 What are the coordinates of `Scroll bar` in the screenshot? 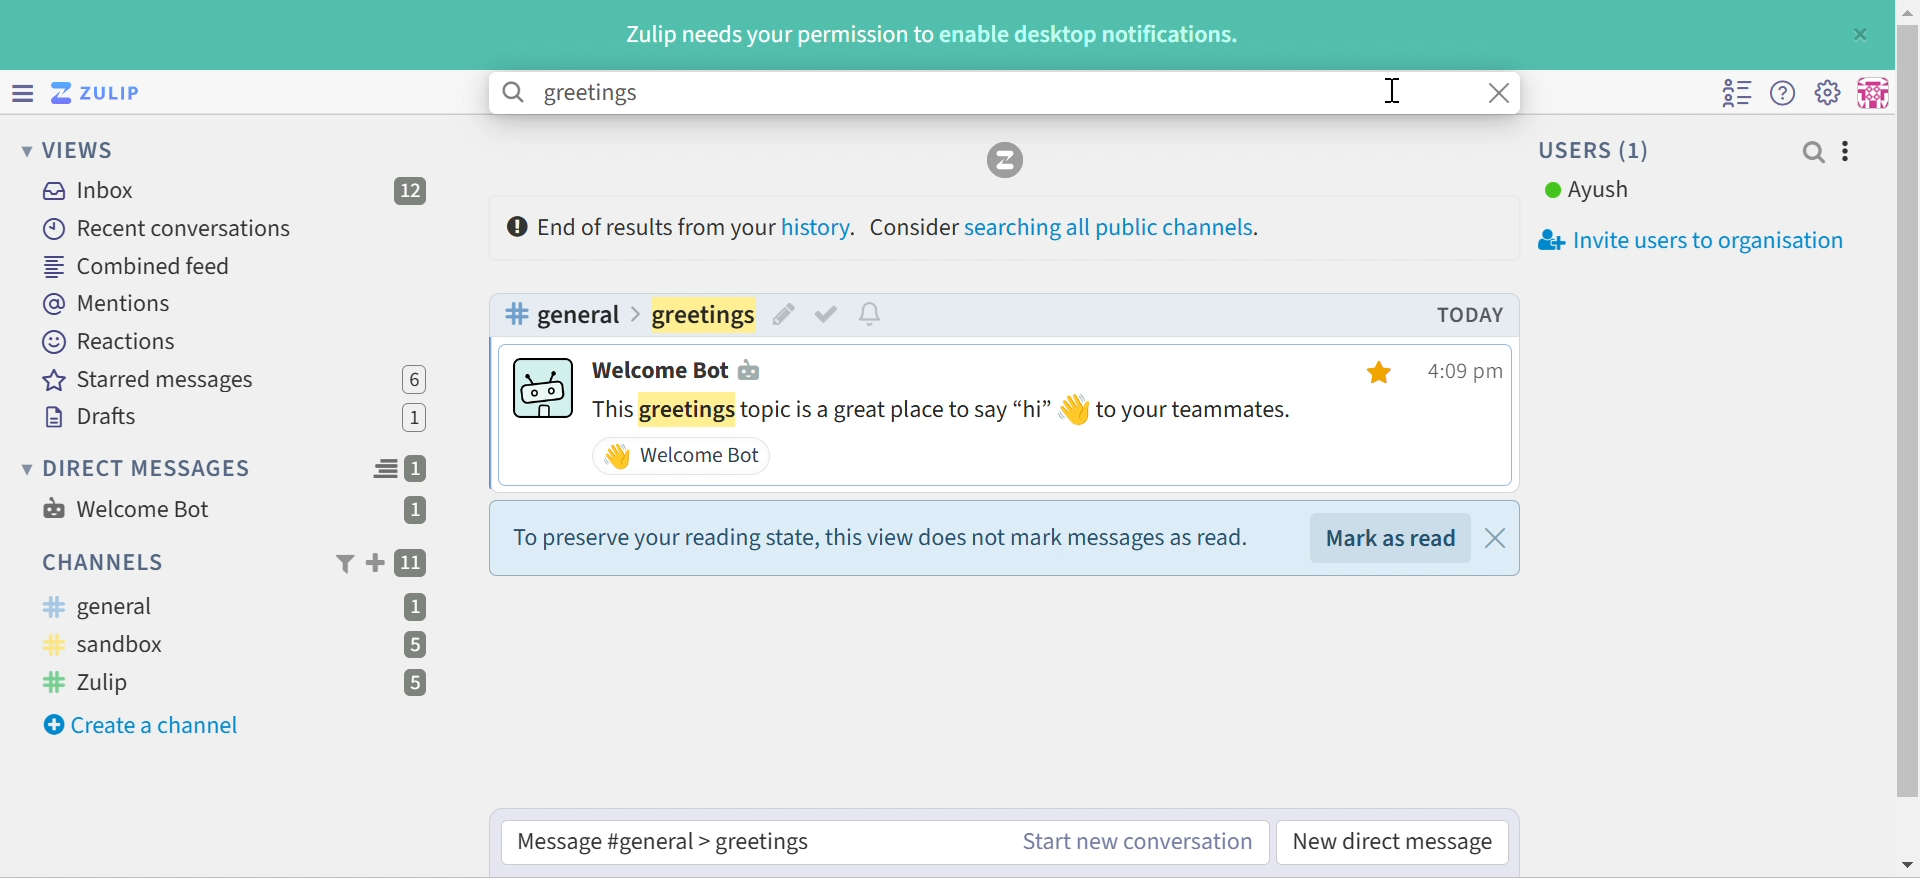 It's located at (1908, 413).